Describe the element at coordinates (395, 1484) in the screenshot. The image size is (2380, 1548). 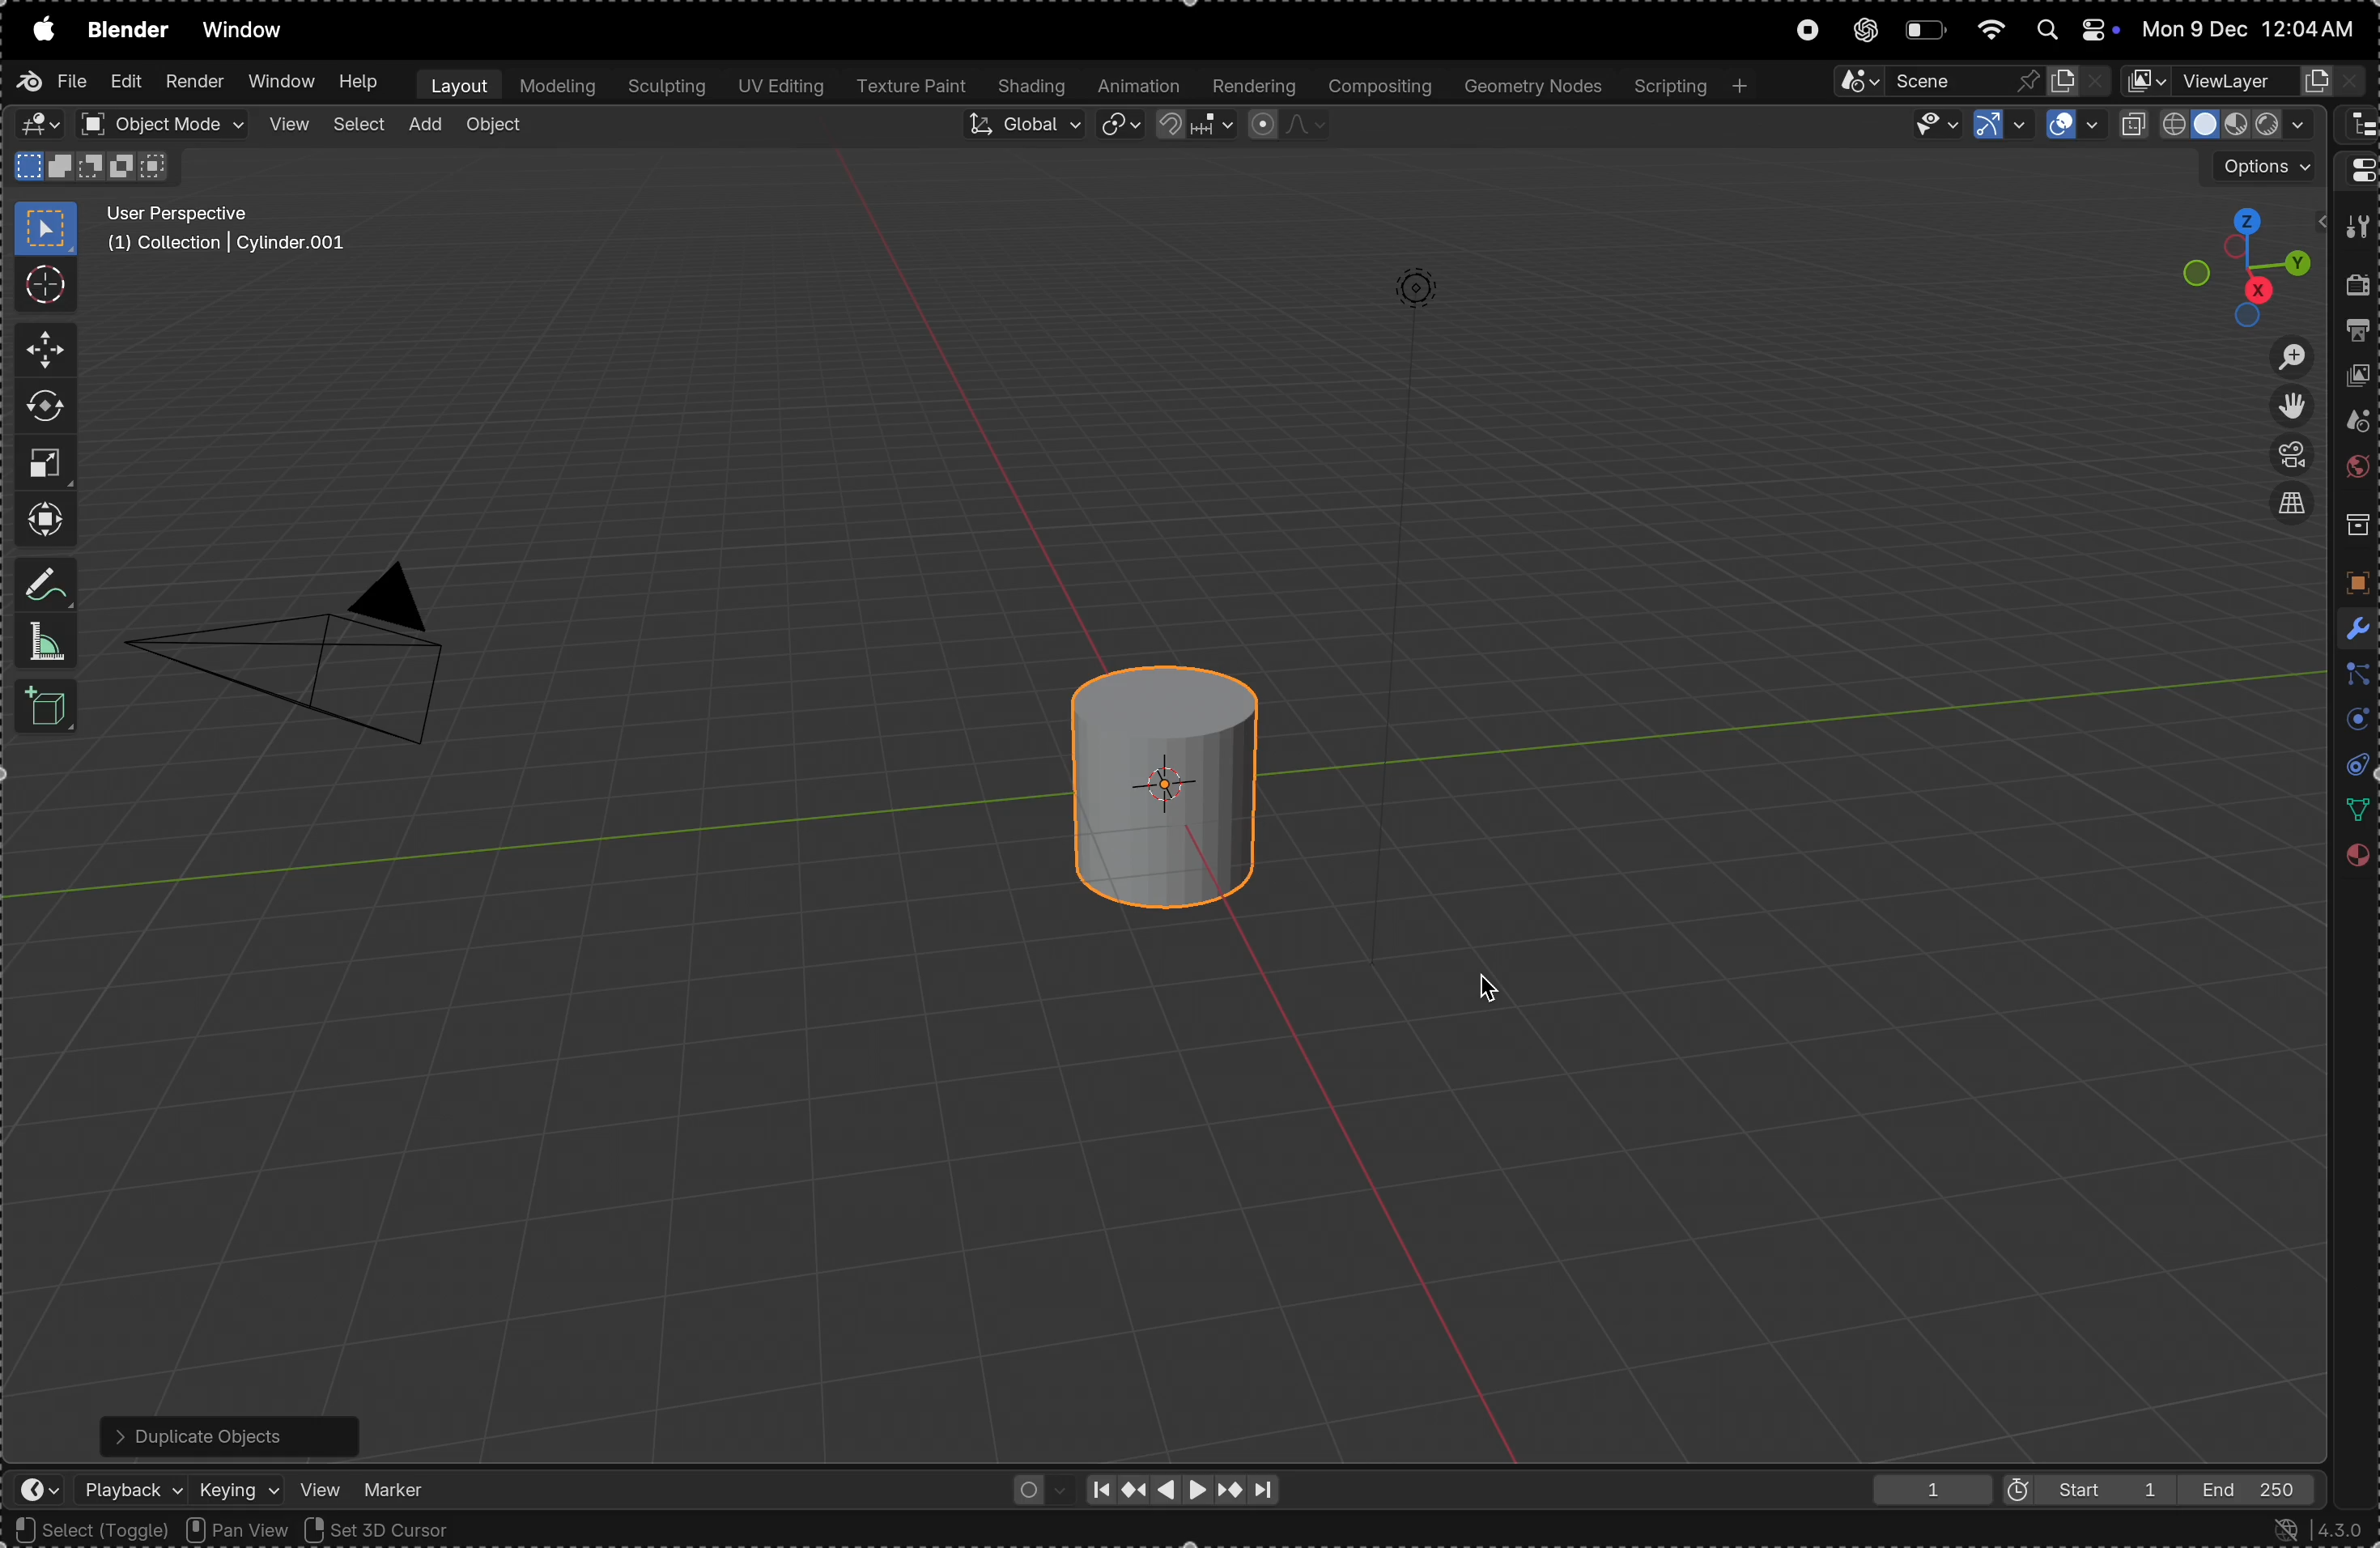
I see `marker` at that location.